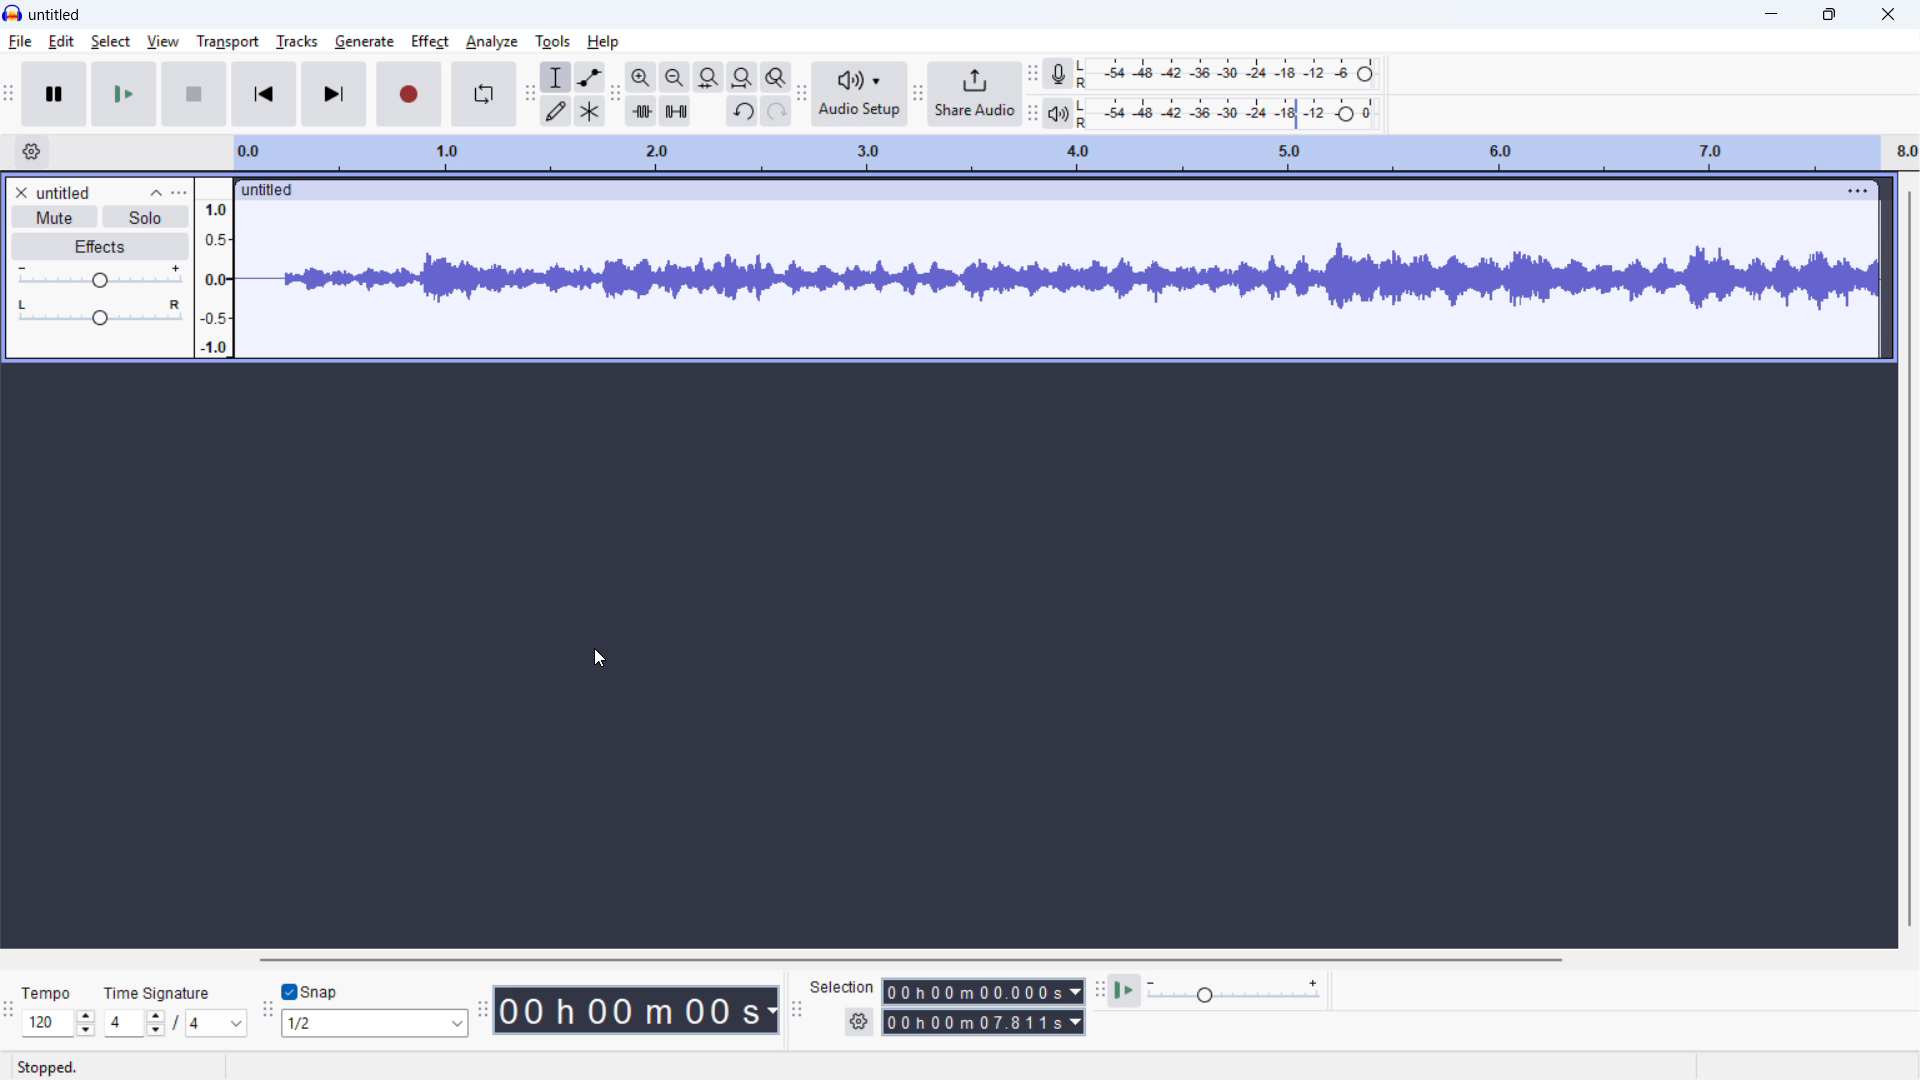 The width and height of the screenshot is (1920, 1080). Describe the element at coordinates (296, 42) in the screenshot. I see `tracks` at that location.